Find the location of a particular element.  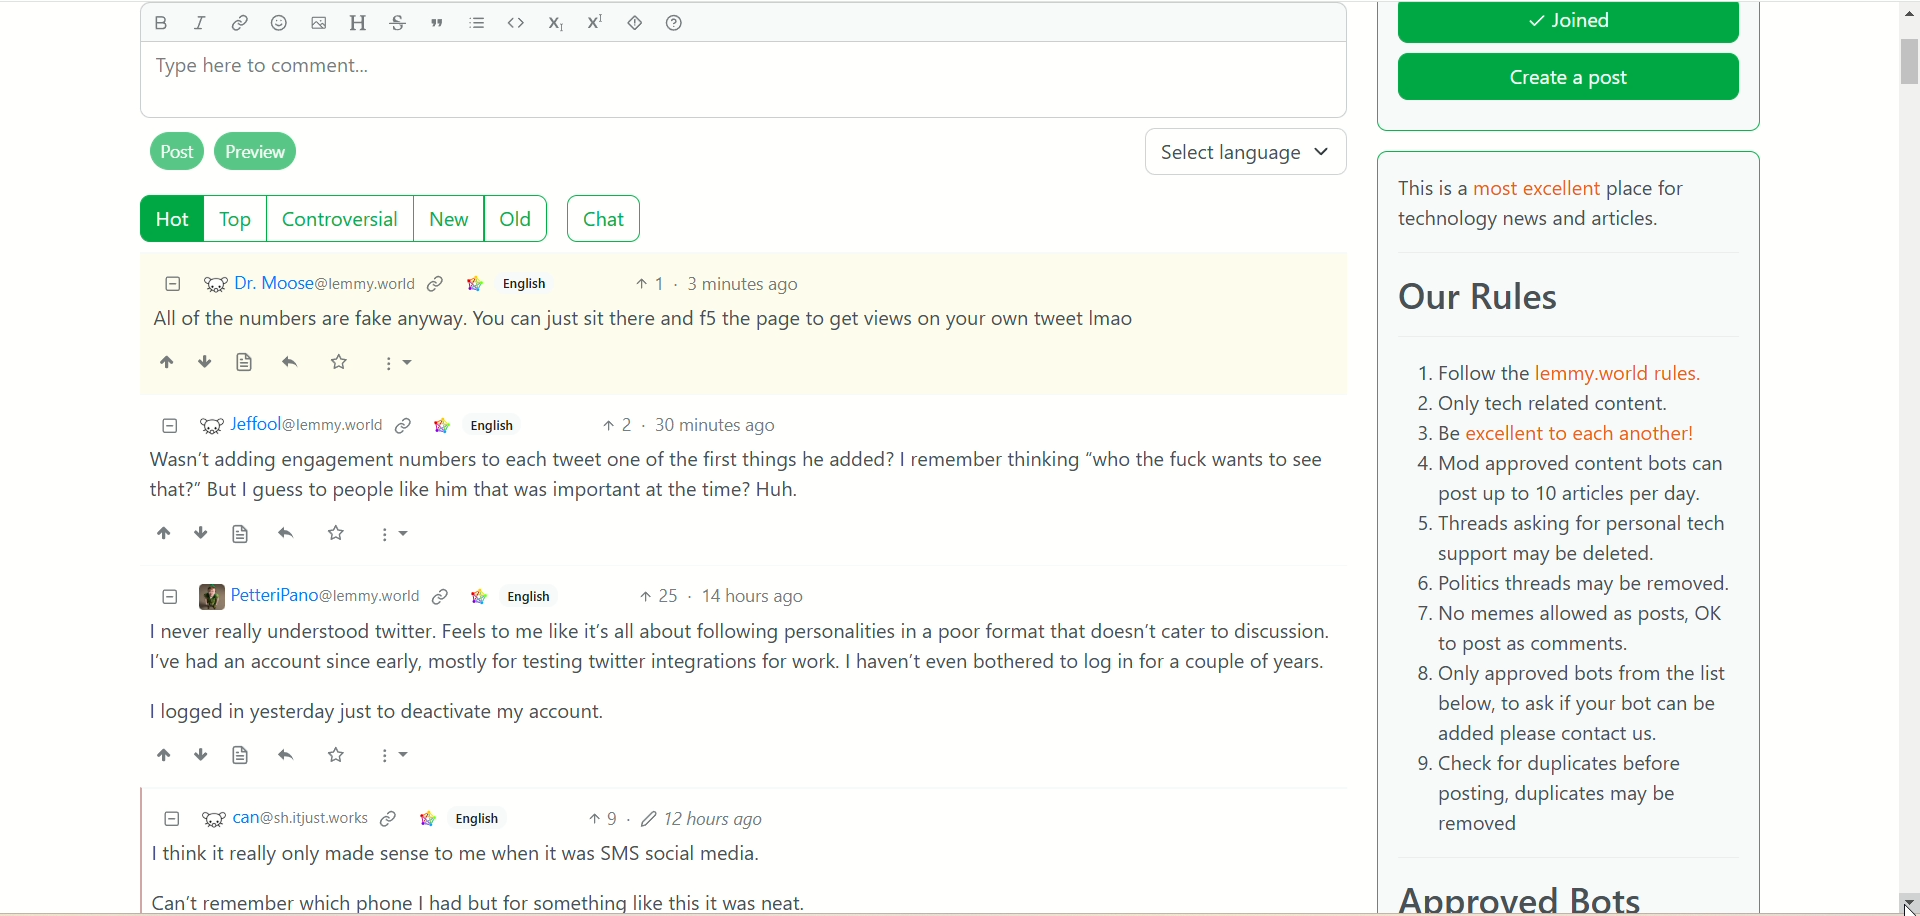

joined is located at coordinates (1568, 23).